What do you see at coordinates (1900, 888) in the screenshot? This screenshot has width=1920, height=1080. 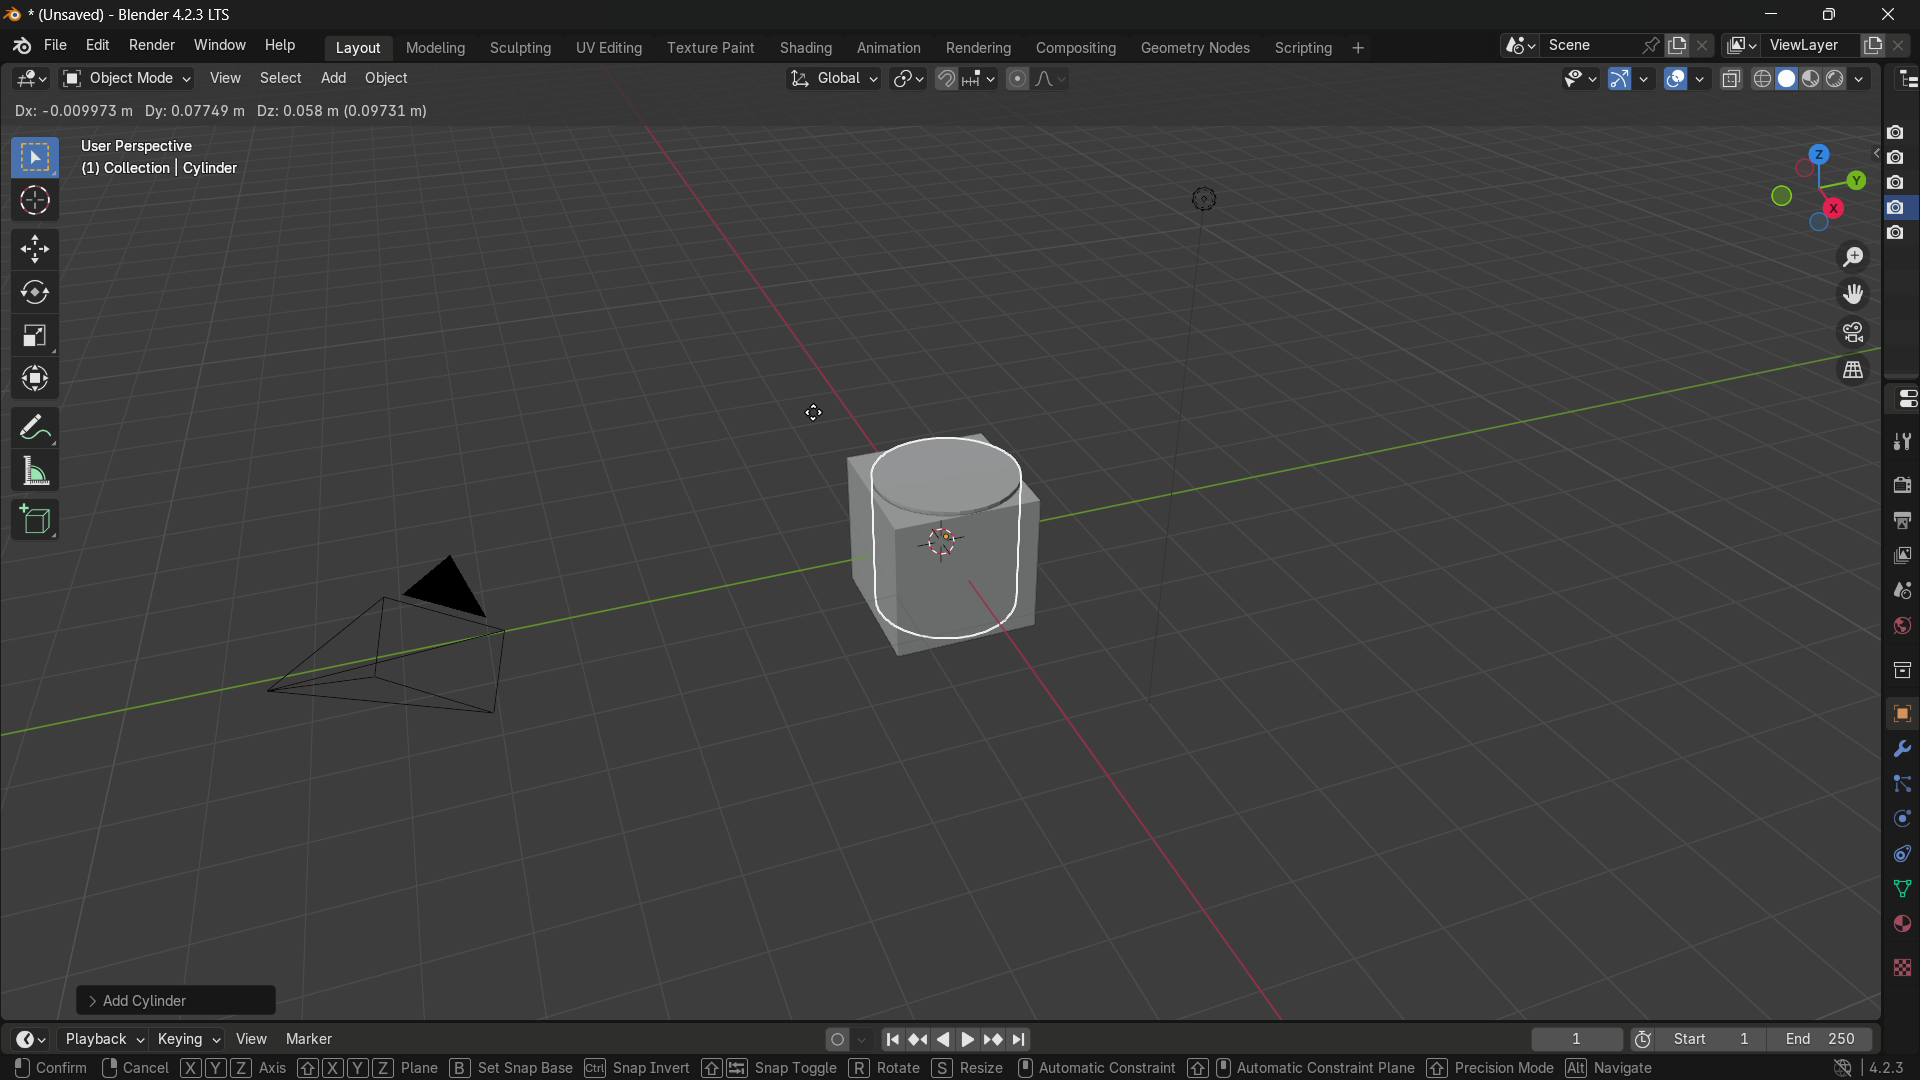 I see `shape` at bounding box center [1900, 888].